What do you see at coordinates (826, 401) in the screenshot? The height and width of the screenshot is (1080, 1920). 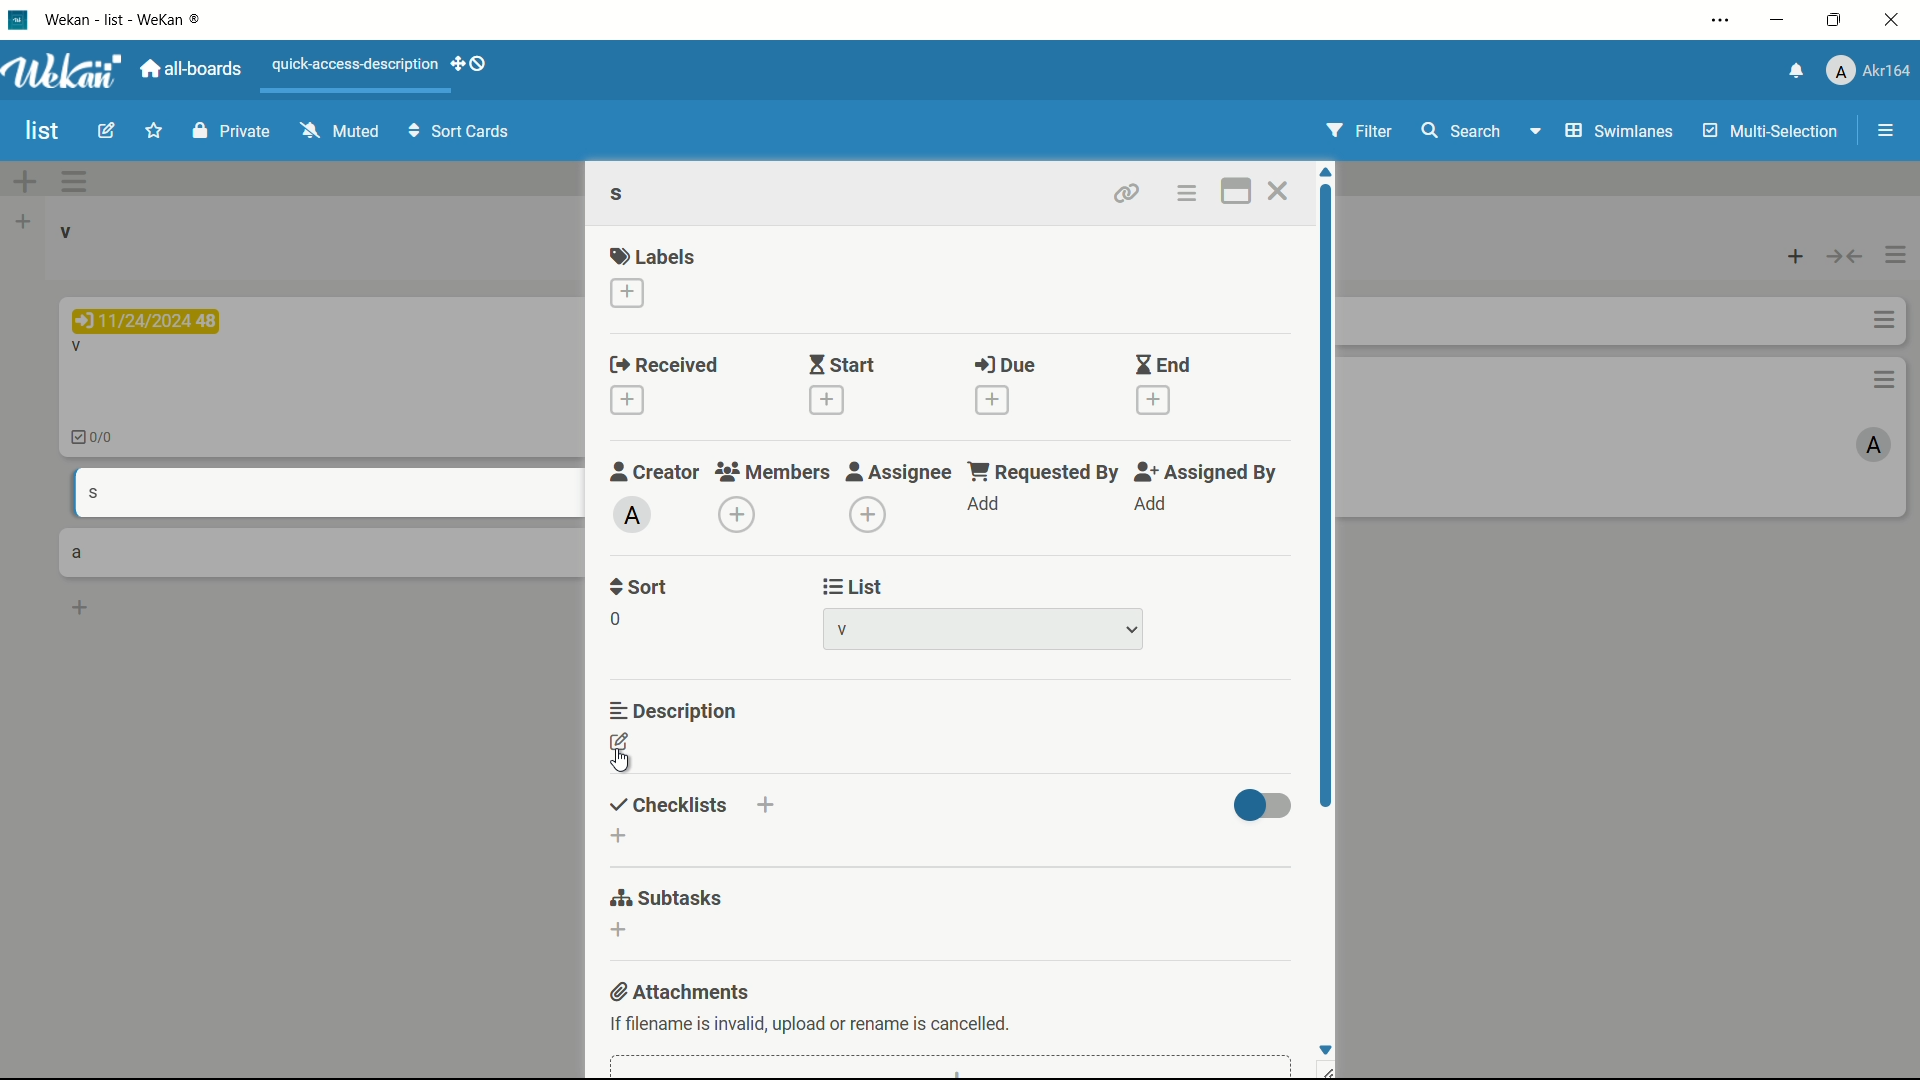 I see `add start date` at bounding box center [826, 401].